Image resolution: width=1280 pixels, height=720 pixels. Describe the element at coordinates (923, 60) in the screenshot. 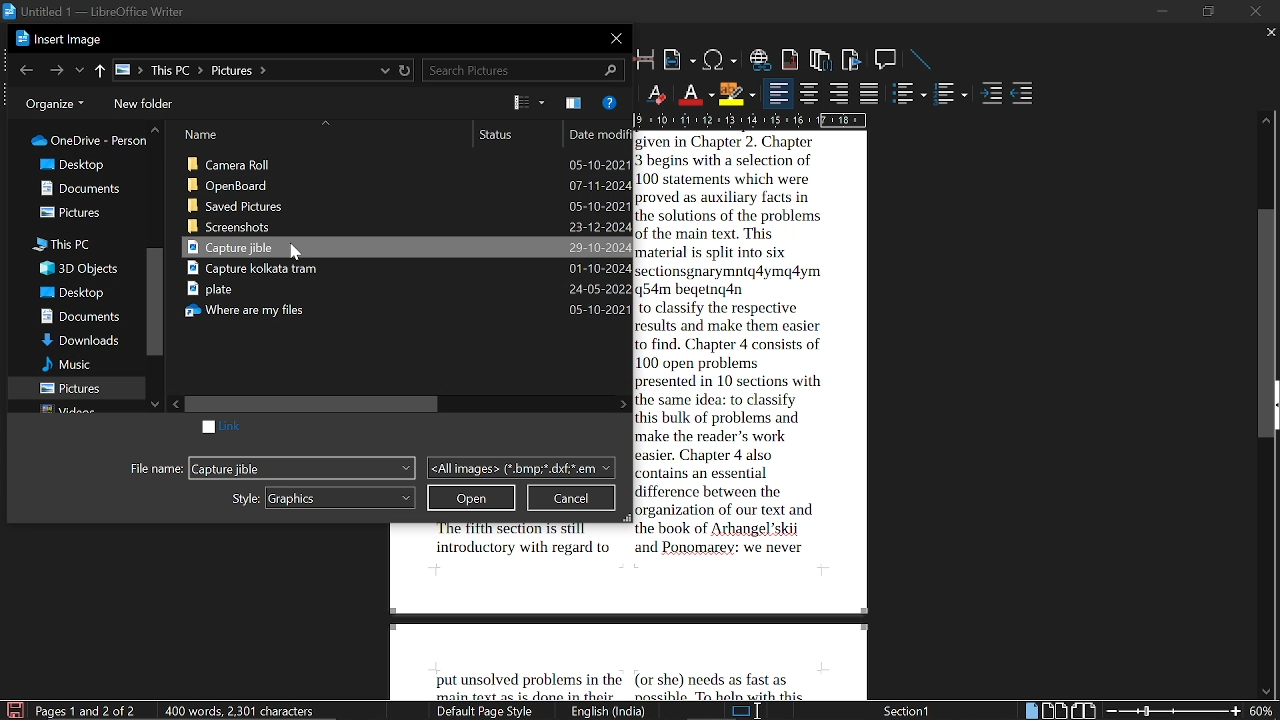

I see `insert line` at that location.